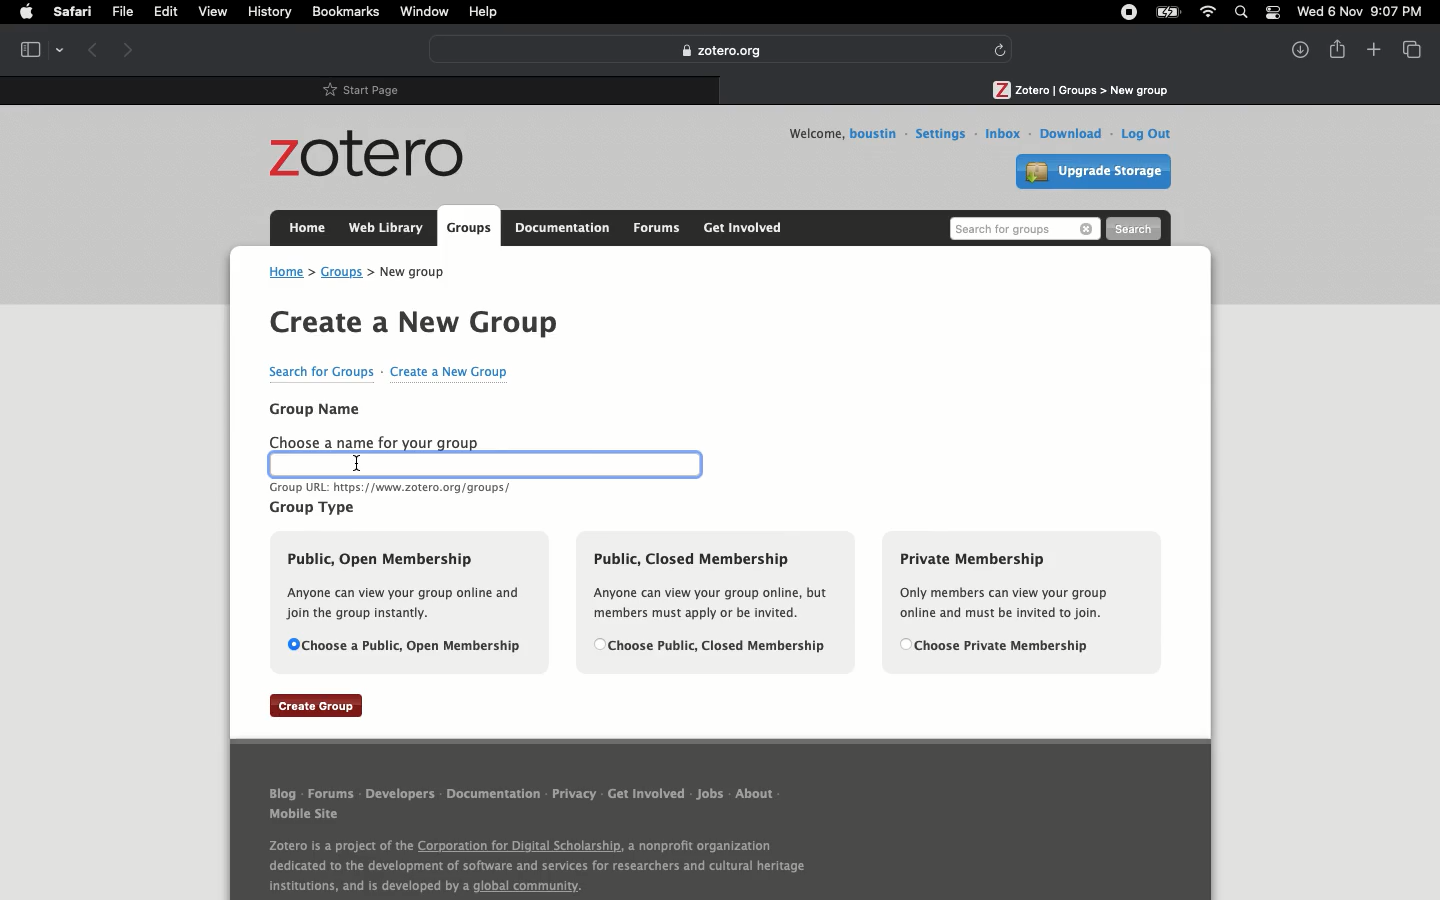 This screenshot has width=1440, height=900. What do you see at coordinates (1206, 13) in the screenshot?
I see `Internet` at bounding box center [1206, 13].